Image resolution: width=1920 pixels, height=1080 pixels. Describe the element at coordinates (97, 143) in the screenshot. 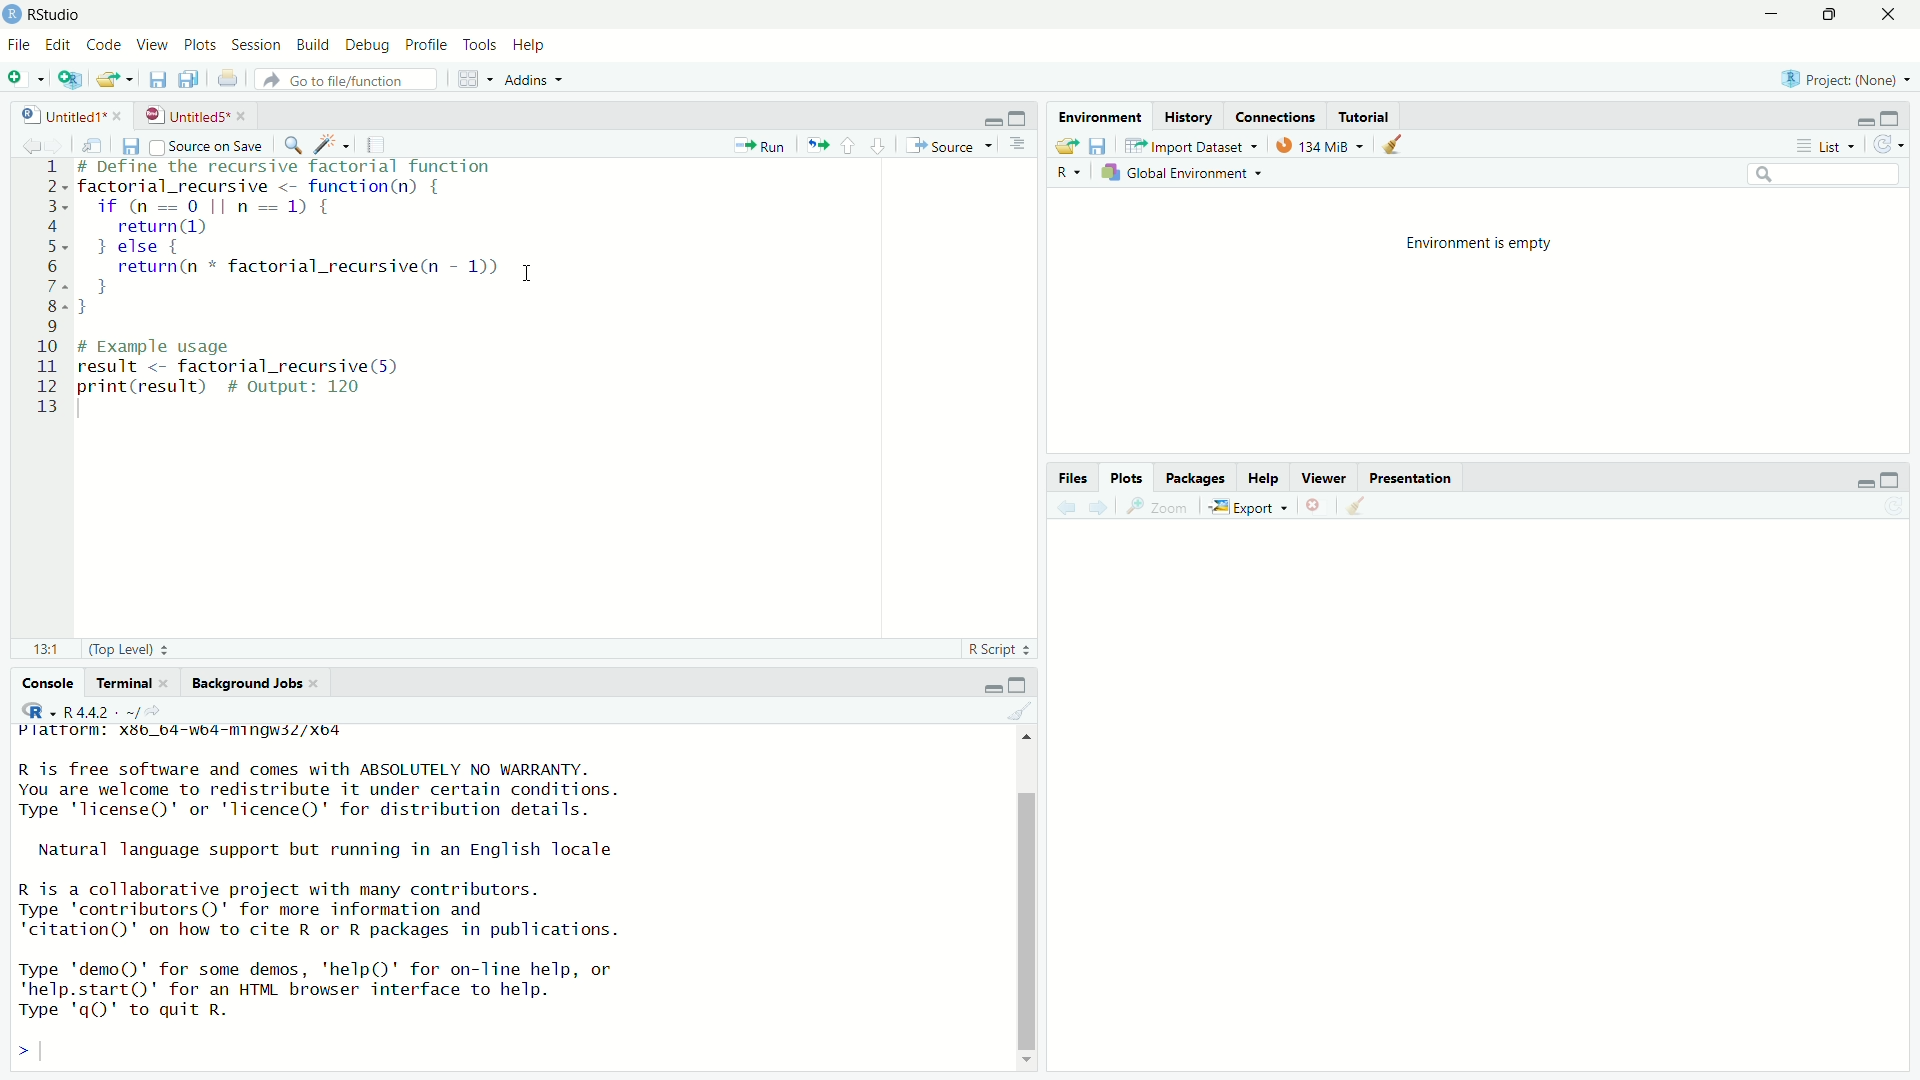

I see `Show in new window` at that location.